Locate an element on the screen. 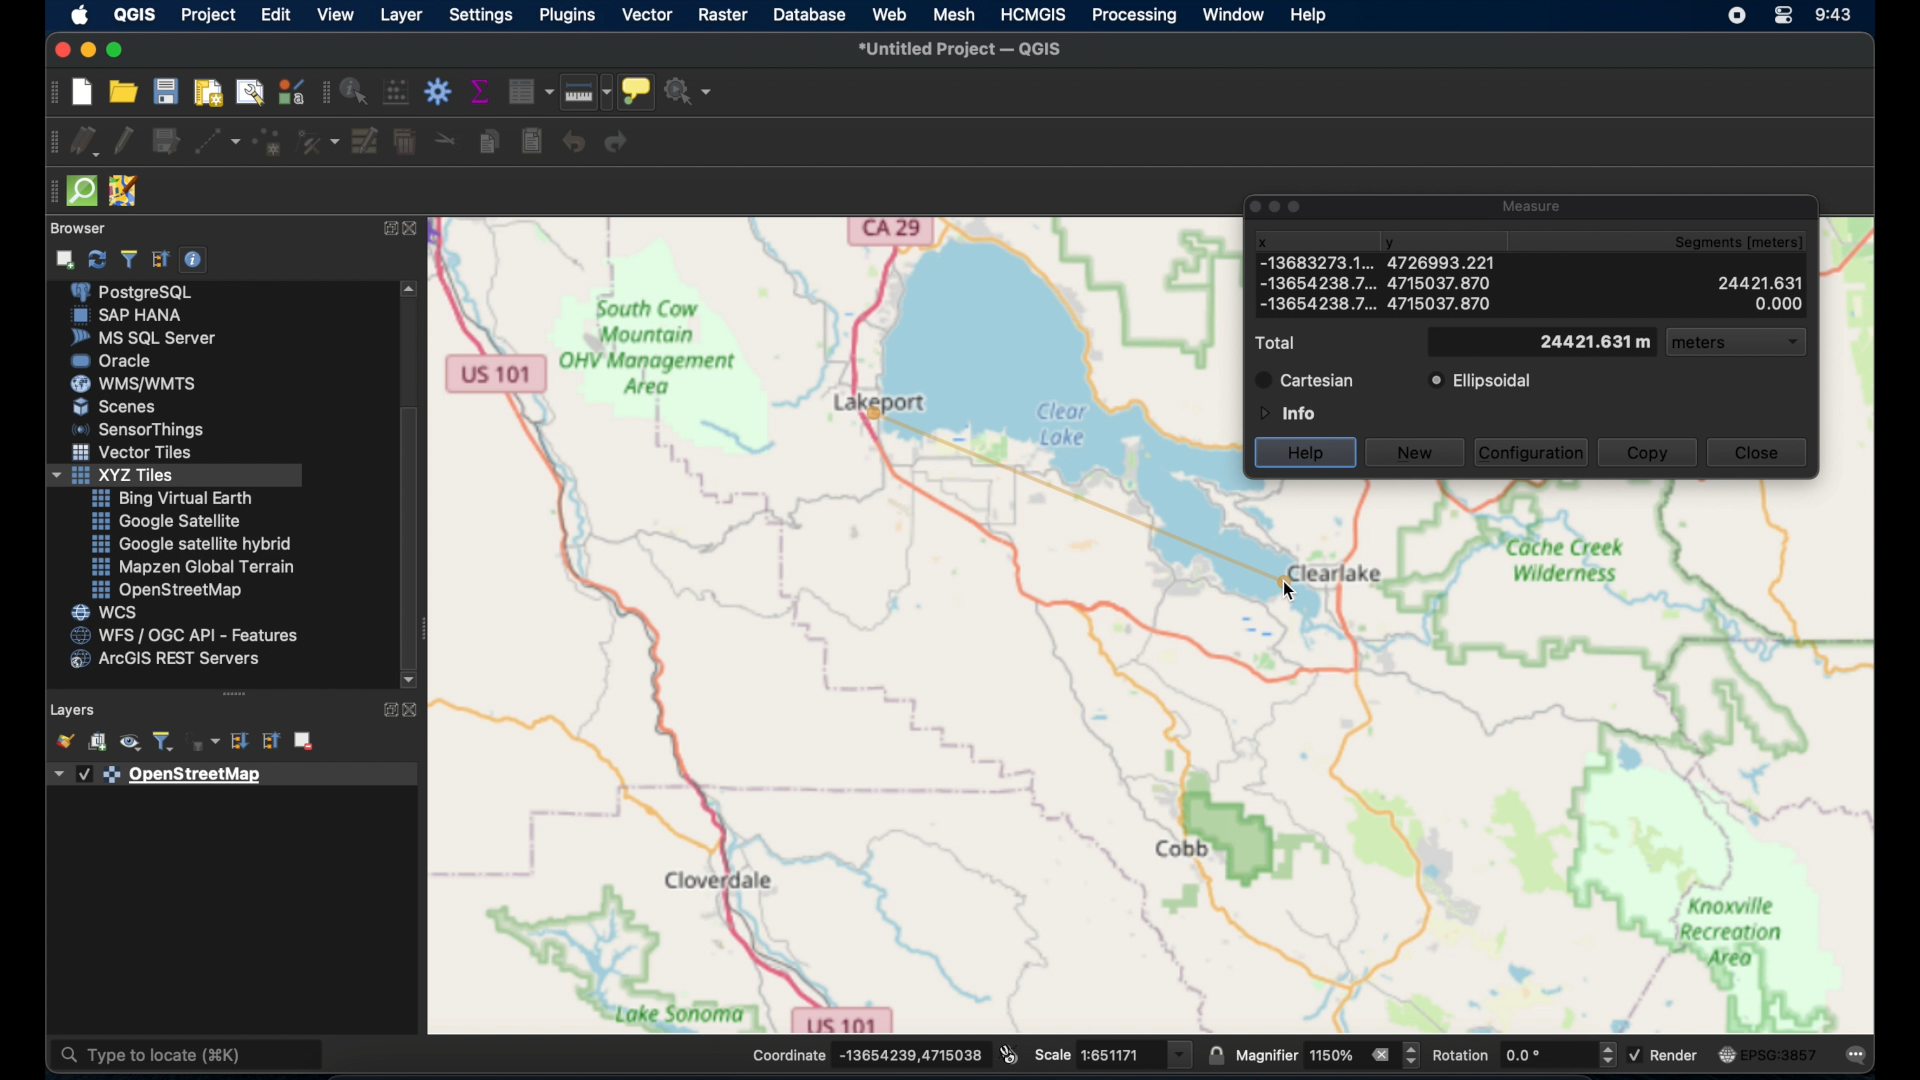  lock scale is located at coordinates (1214, 1056).